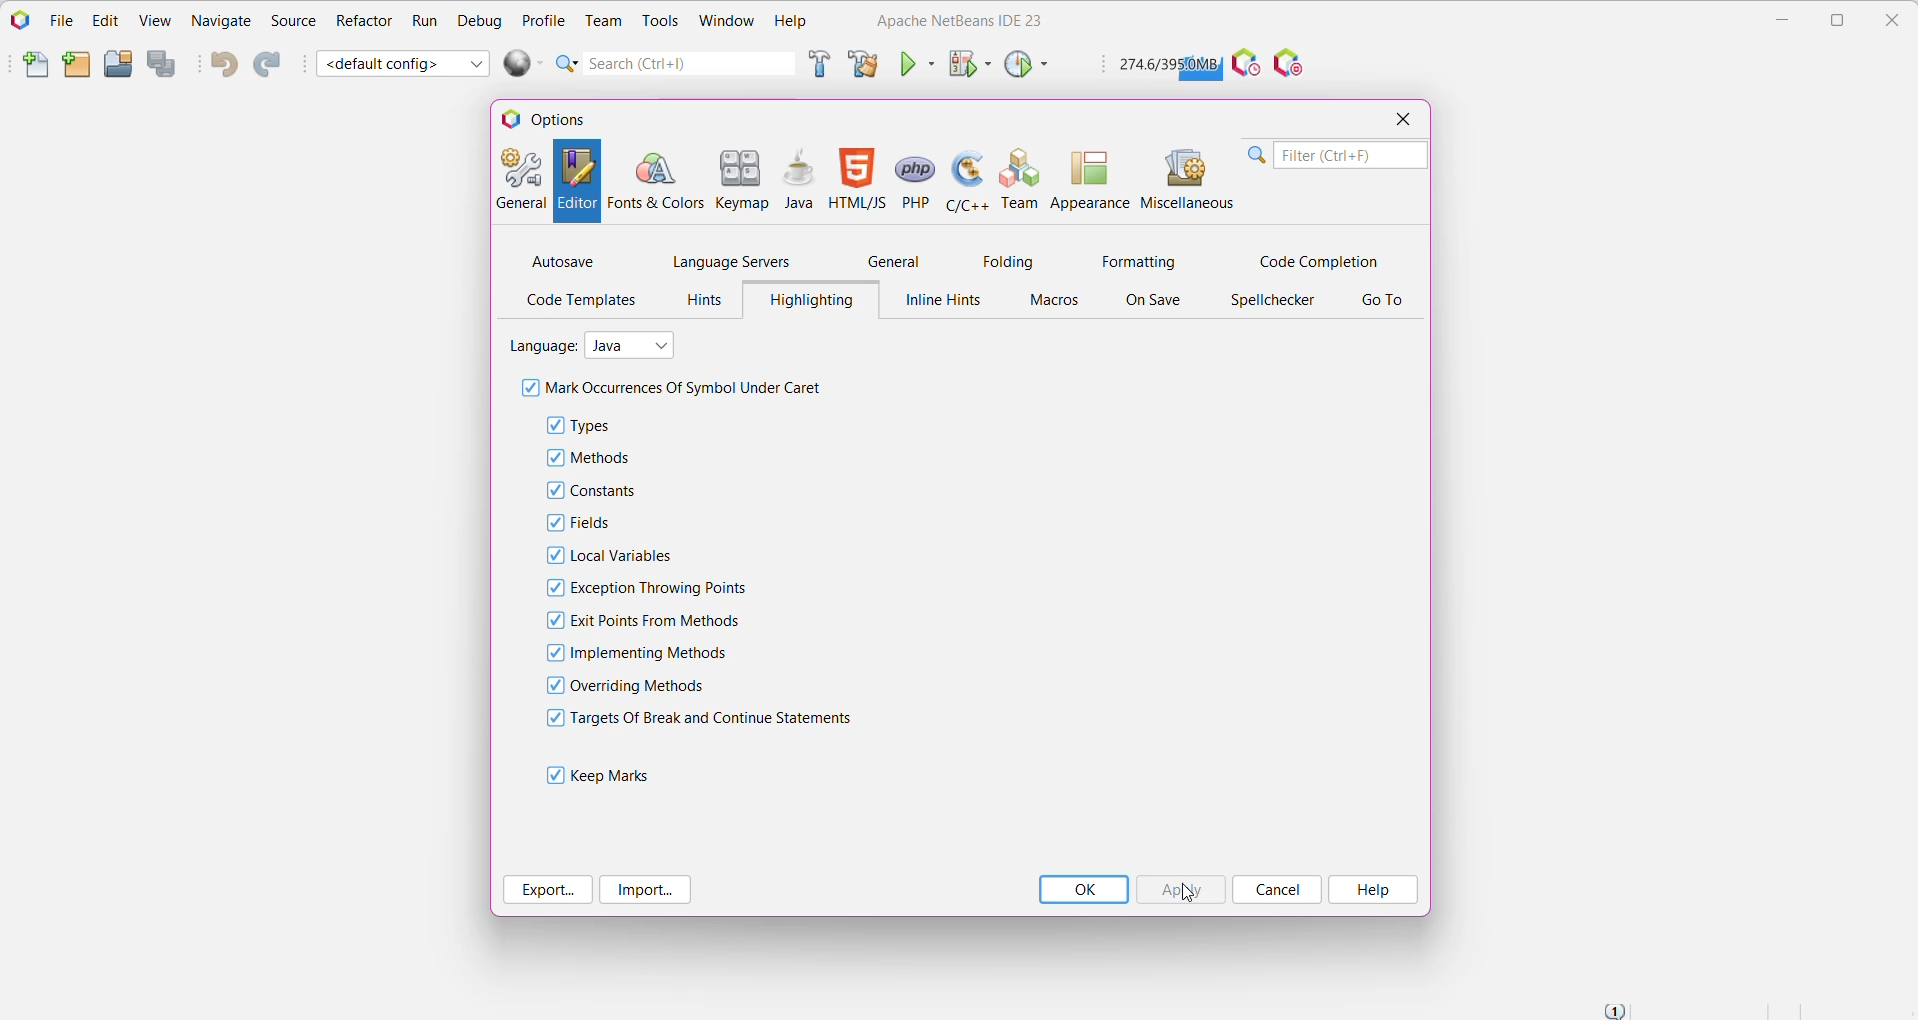  Describe the element at coordinates (1315, 259) in the screenshot. I see `Code Completion` at that location.